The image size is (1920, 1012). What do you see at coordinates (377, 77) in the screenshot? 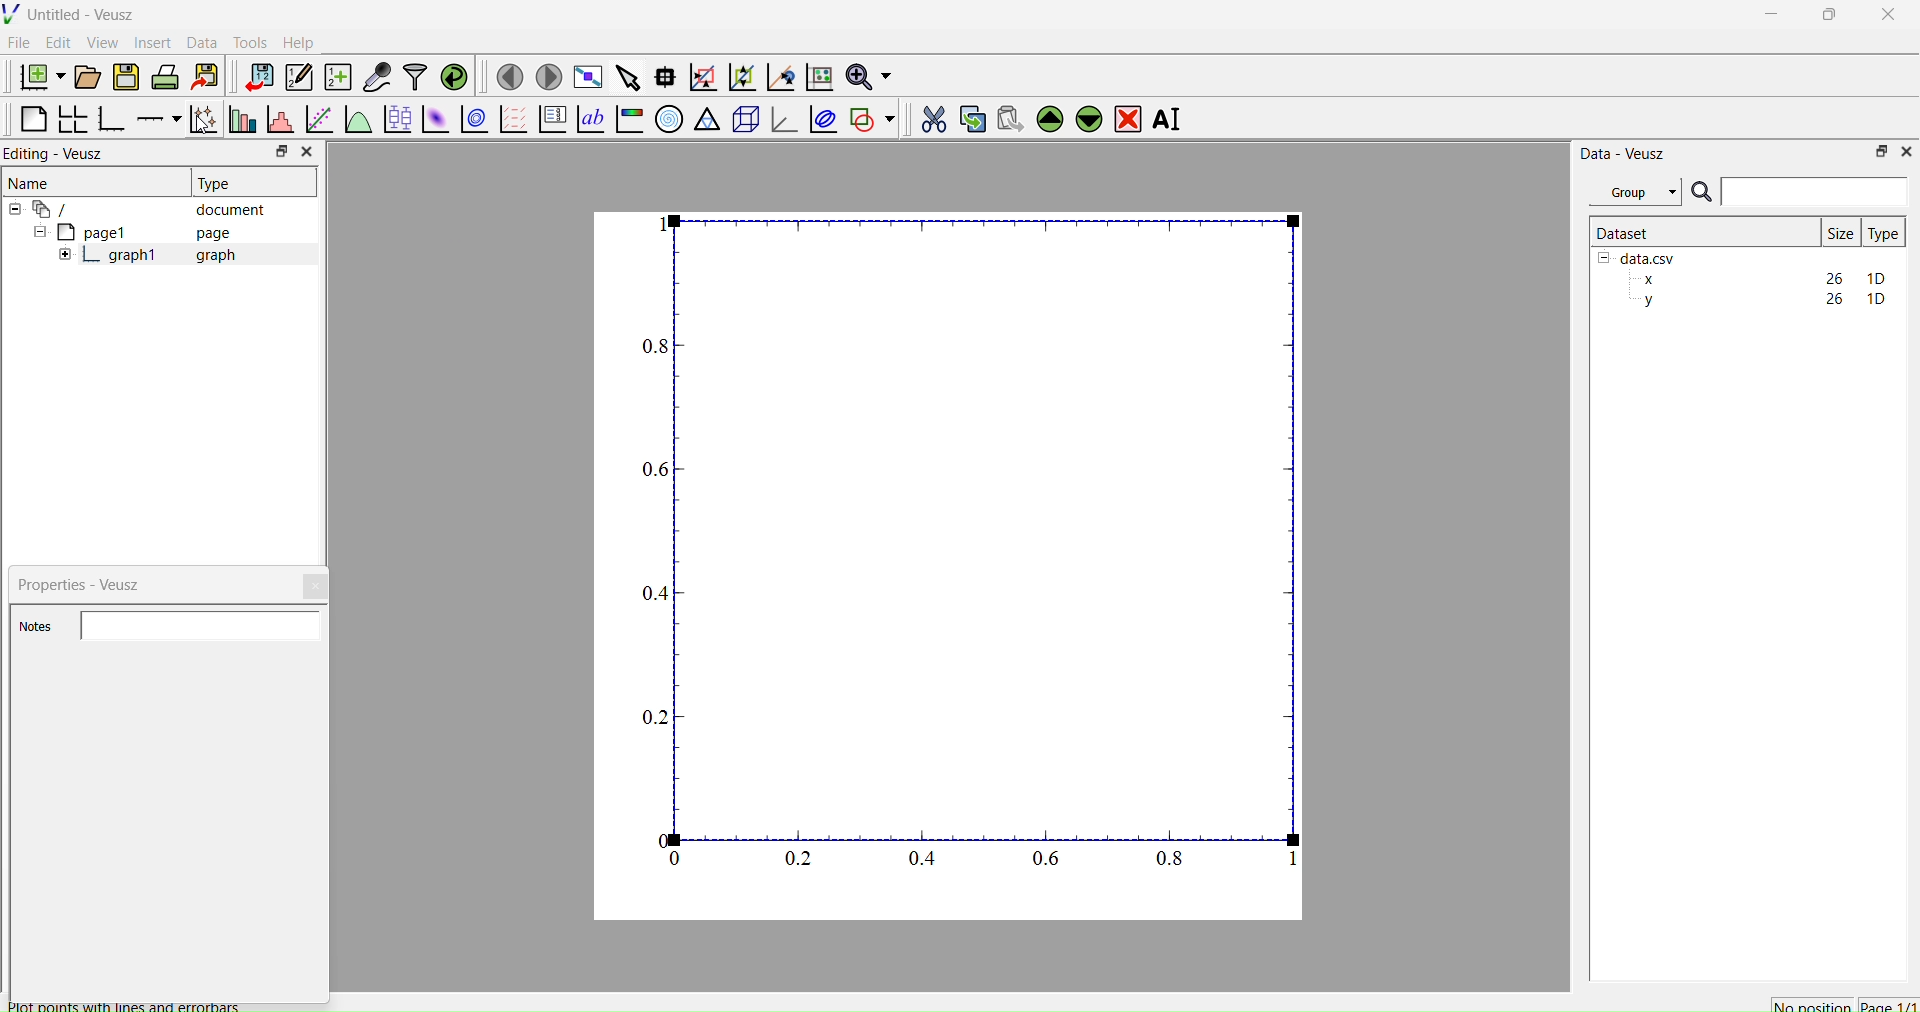
I see `Capture remote data` at bounding box center [377, 77].